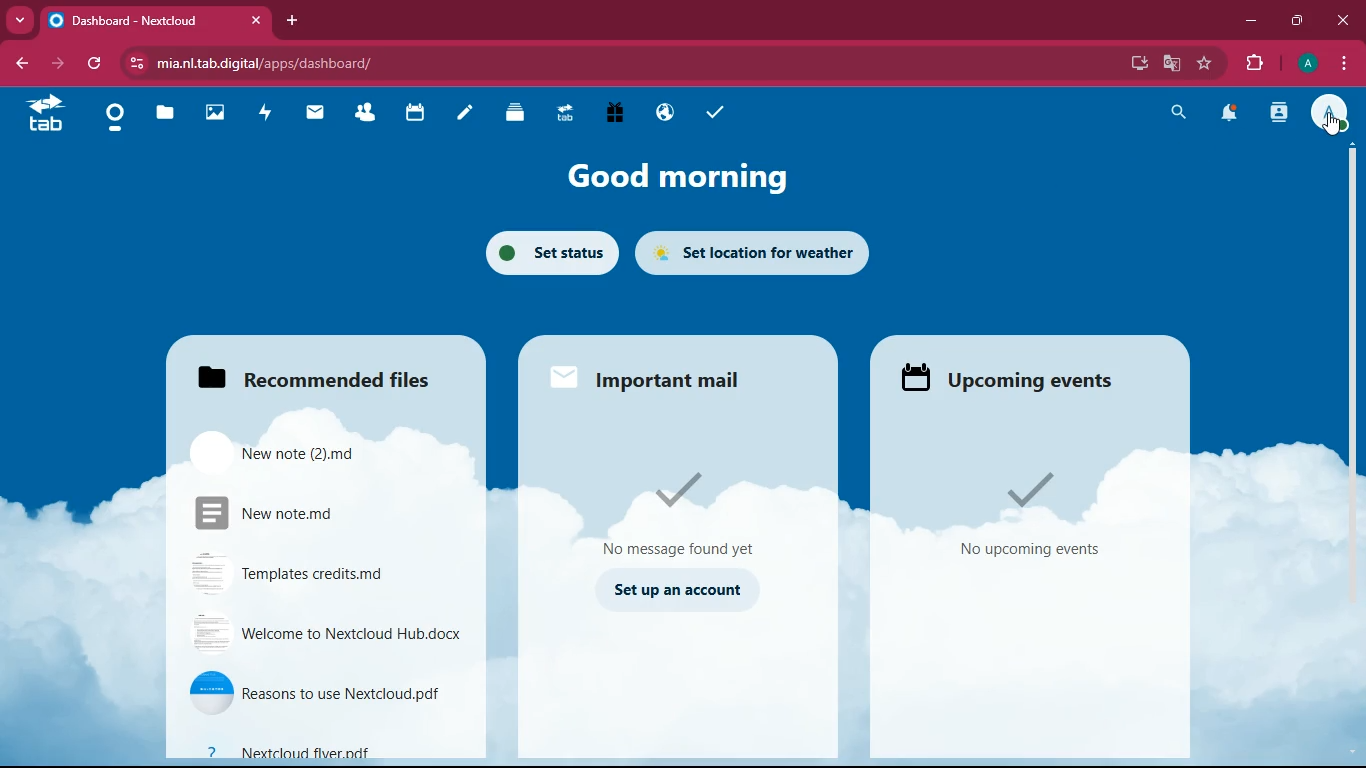 The image size is (1366, 768). What do you see at coordinates (1277, 112) in the screenshot?
I see `activity` at bounding box center [1277, 112].